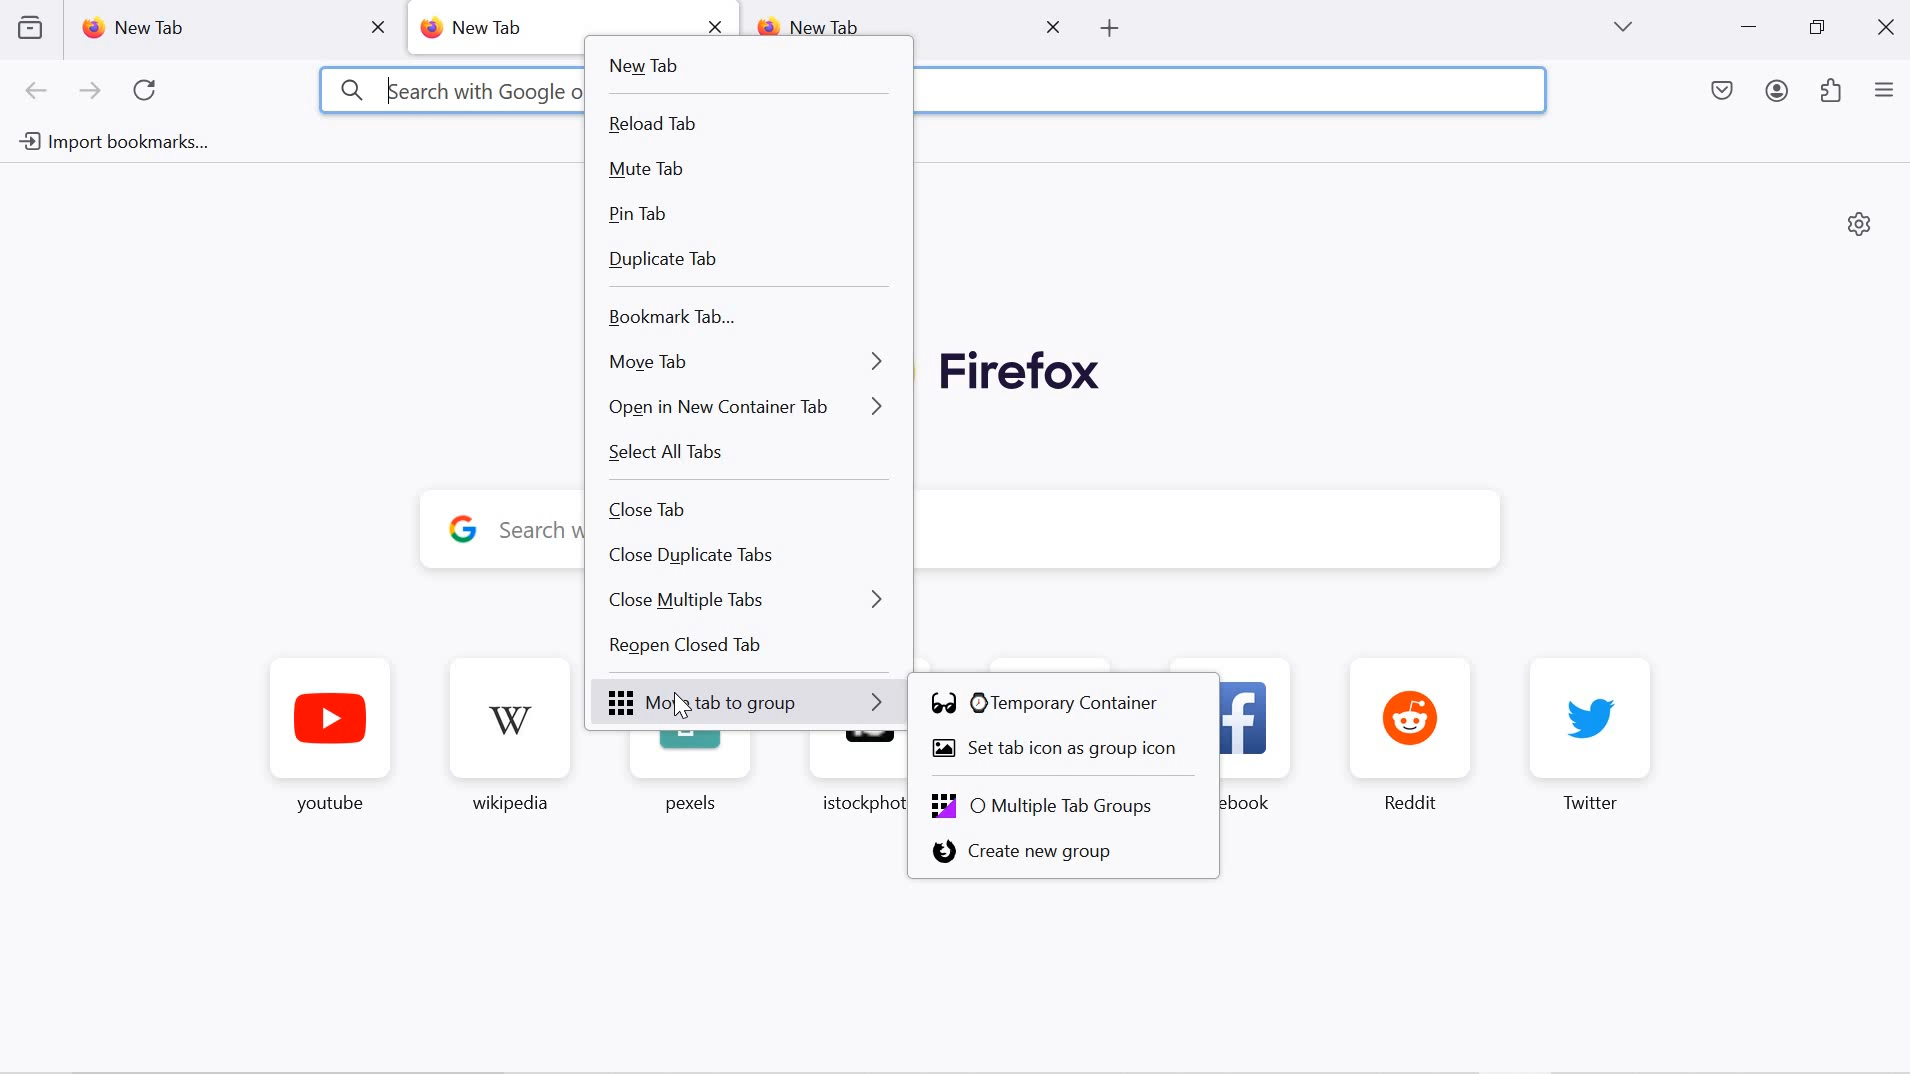 This screenshot has height=1074, width=1910. What do you see at coordinates (752, 315) in the screenshot?
I see `bookmark tab` at bounding box center [752, 315].